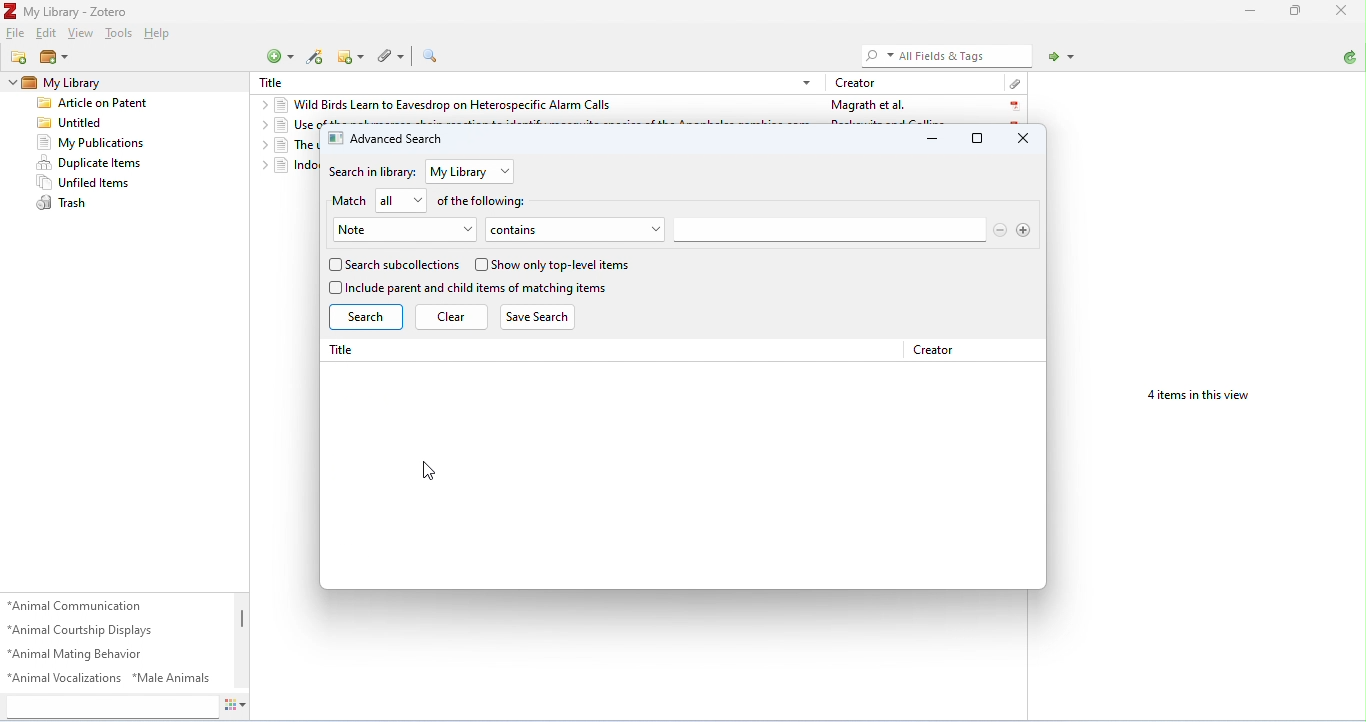 This screenshot has width=1366, height=722. I want to click on My Library - Zotero, so click(67, 12).